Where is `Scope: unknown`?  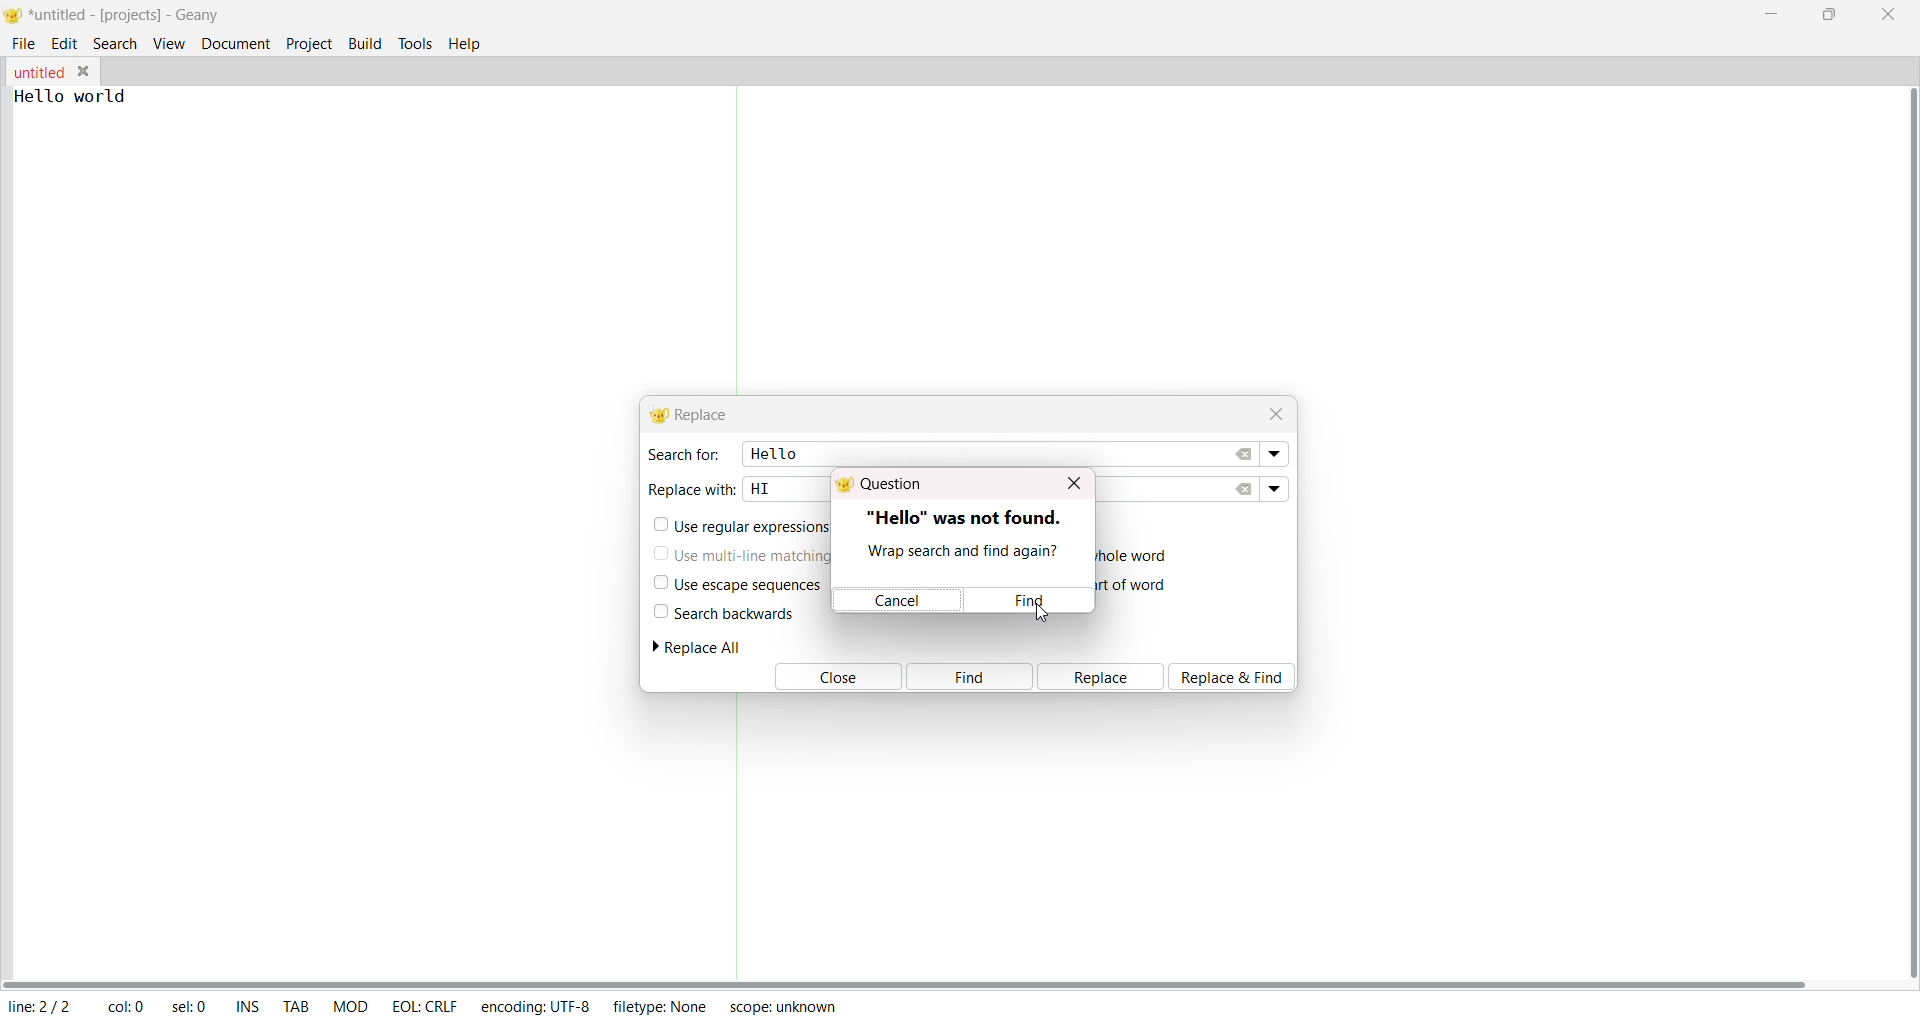
Scope: unknown is located at coordinates (782, 1004).